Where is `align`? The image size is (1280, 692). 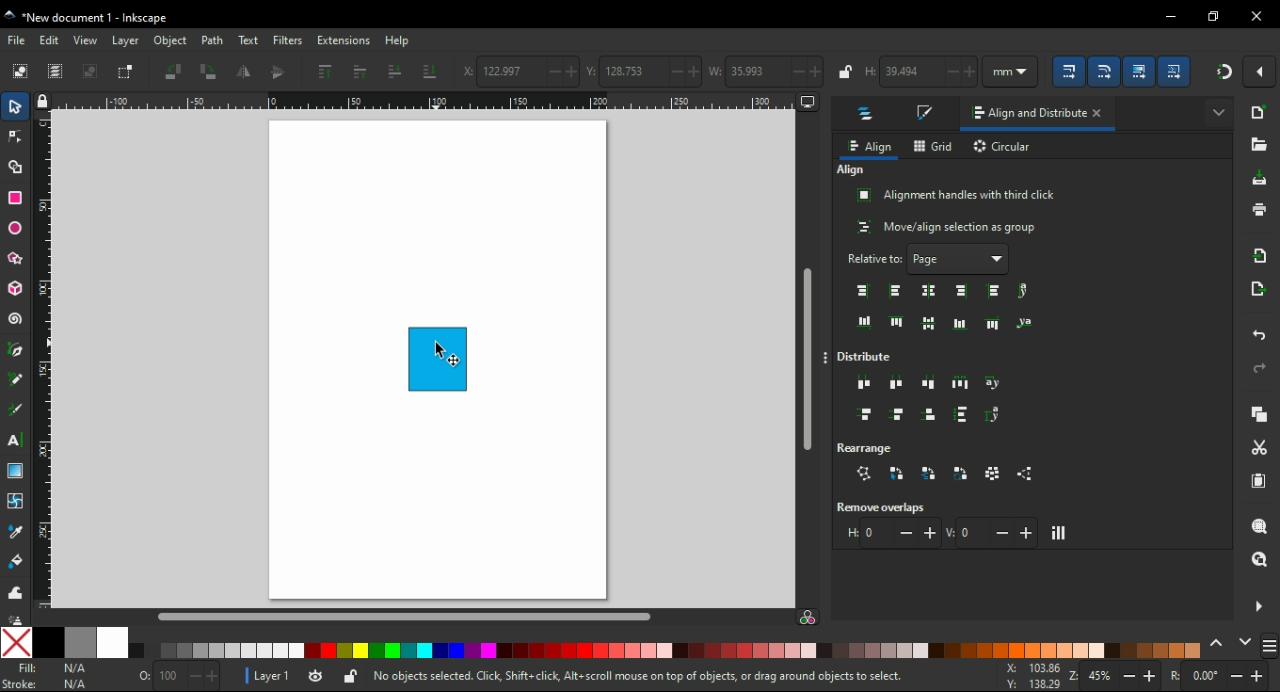
align is located at coordinates (853, 171).